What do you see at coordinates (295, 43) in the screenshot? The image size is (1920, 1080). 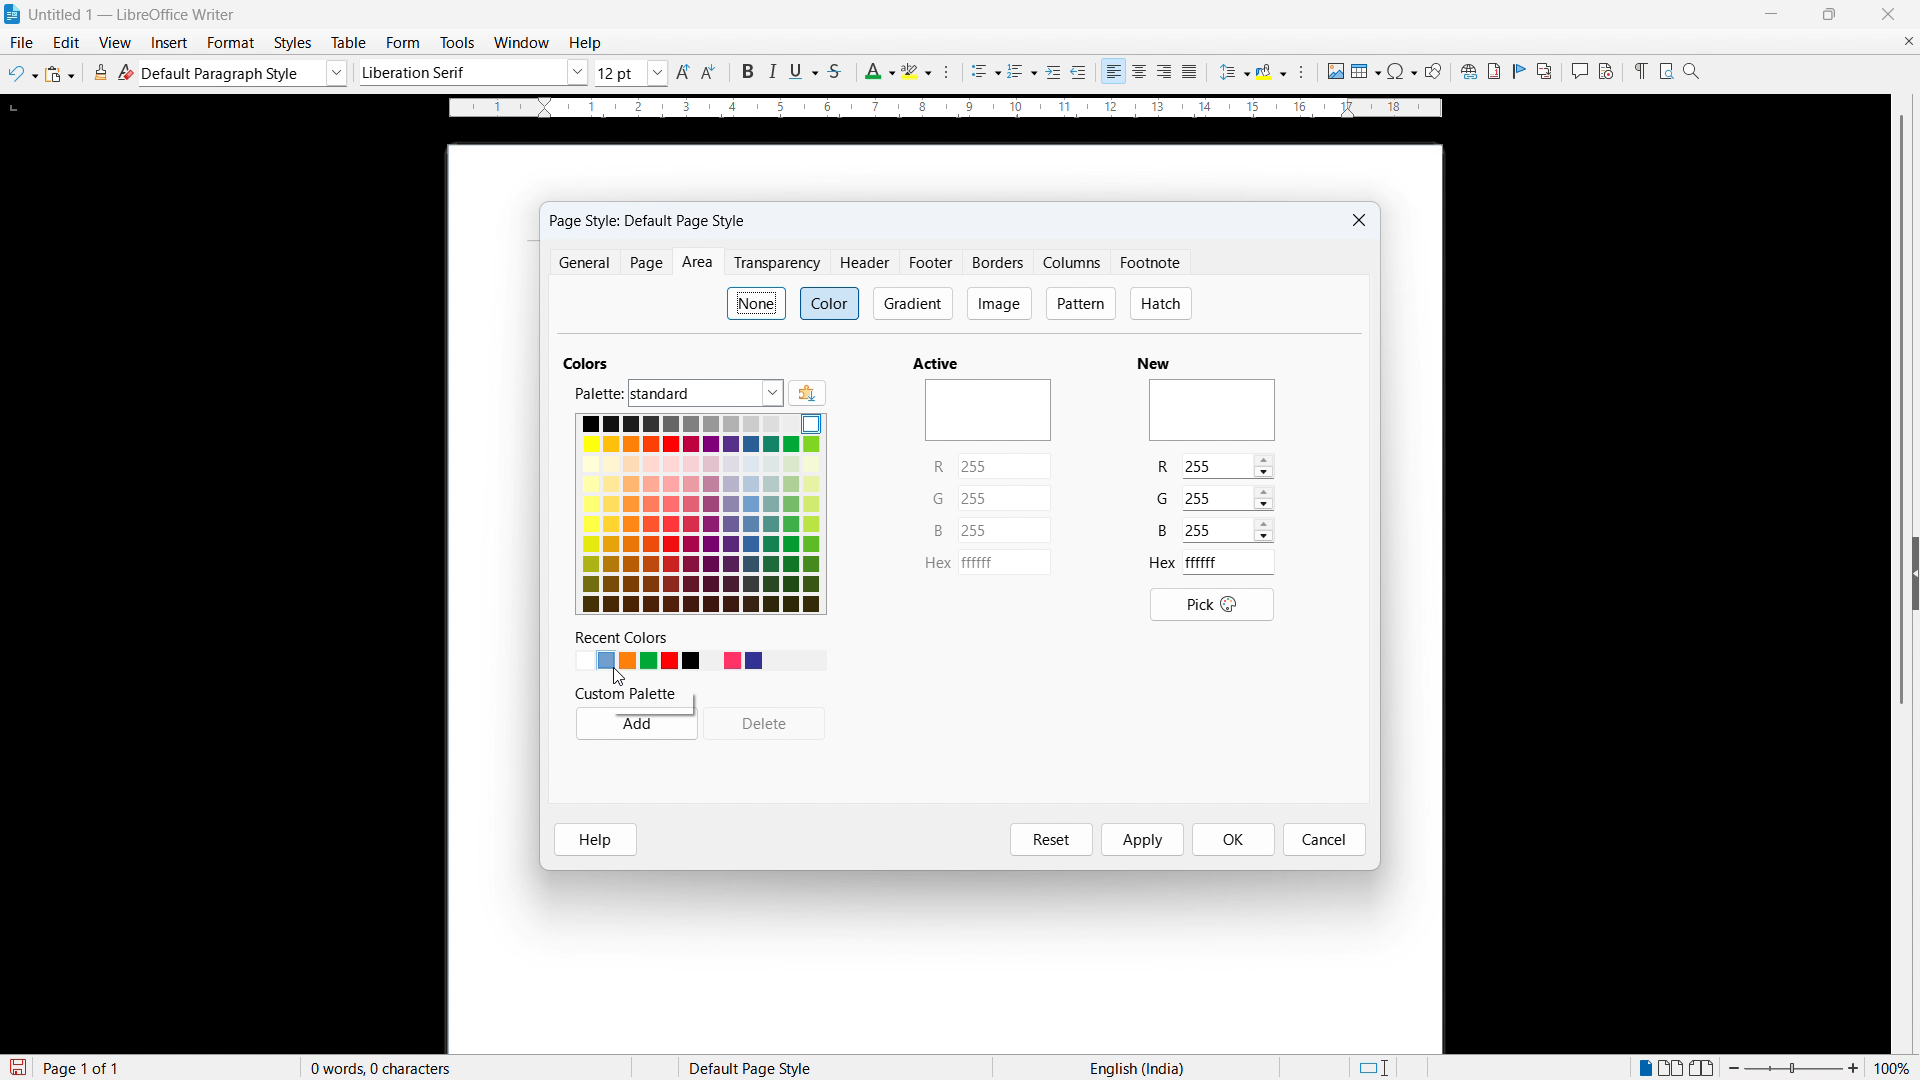 I see `Styles ` at bounding box center [295, 43].